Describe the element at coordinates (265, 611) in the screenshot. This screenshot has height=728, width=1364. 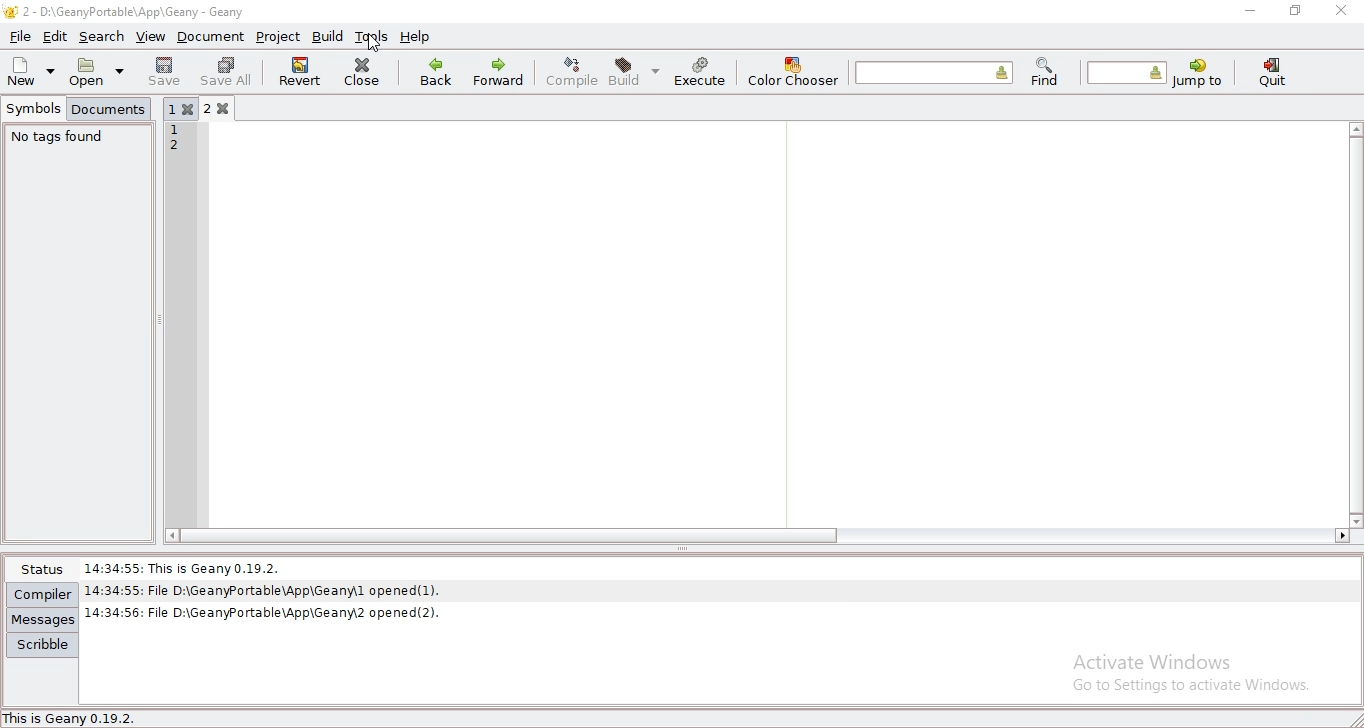
I see `| 14:34:56: File D:\GeanyPortable\App\Geanw2 opened(2).` at that location.